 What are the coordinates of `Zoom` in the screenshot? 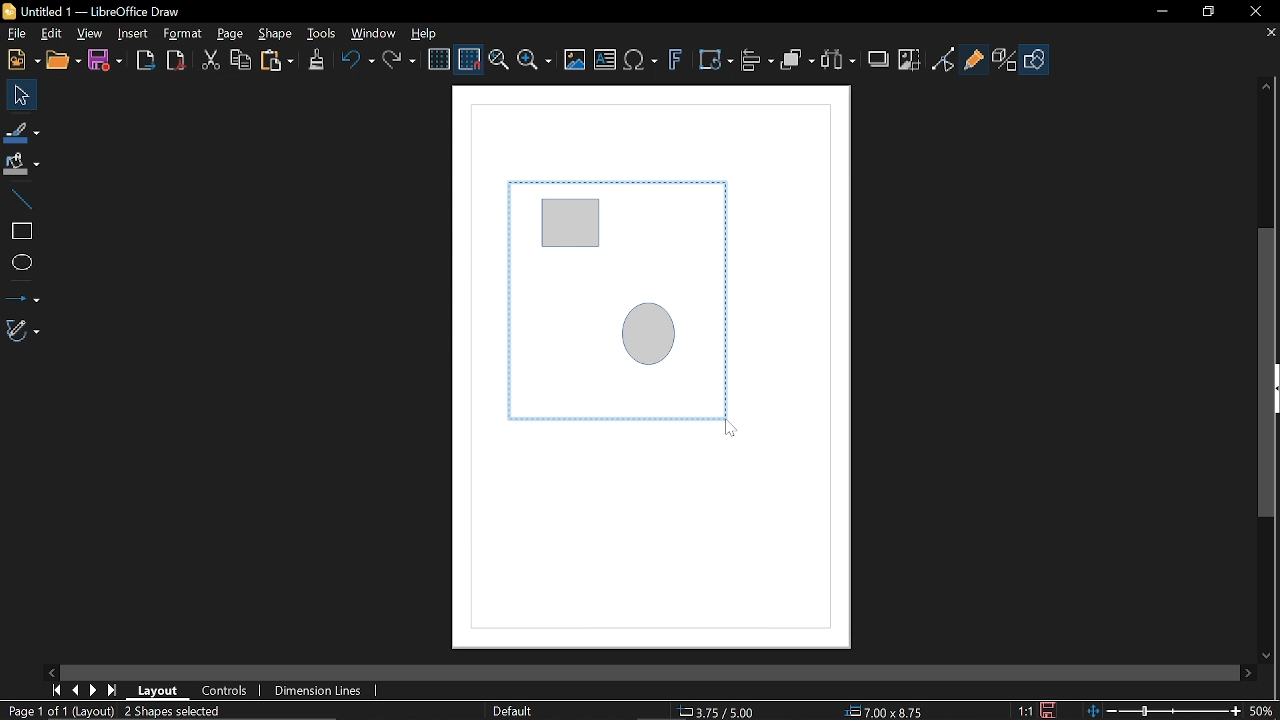 It's located at (537, 62).